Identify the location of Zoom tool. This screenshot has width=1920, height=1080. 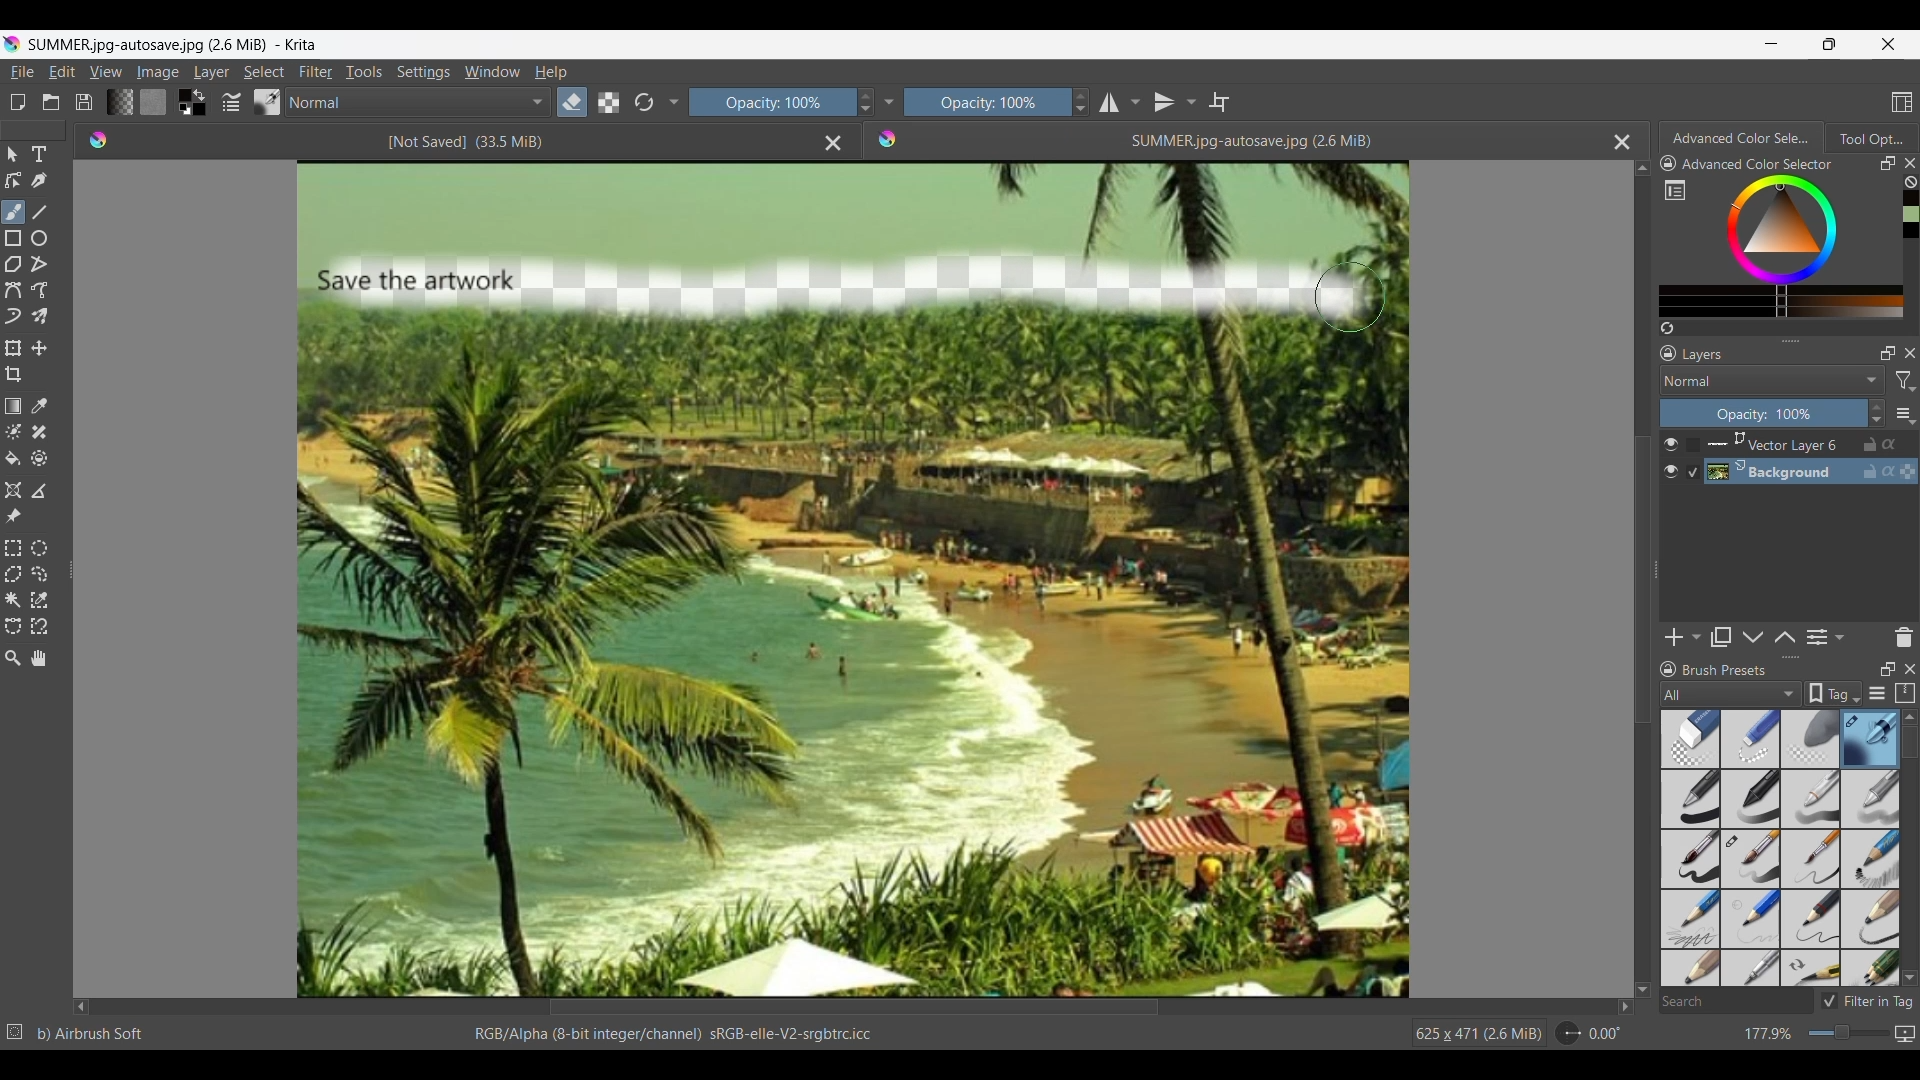
(12, 659).